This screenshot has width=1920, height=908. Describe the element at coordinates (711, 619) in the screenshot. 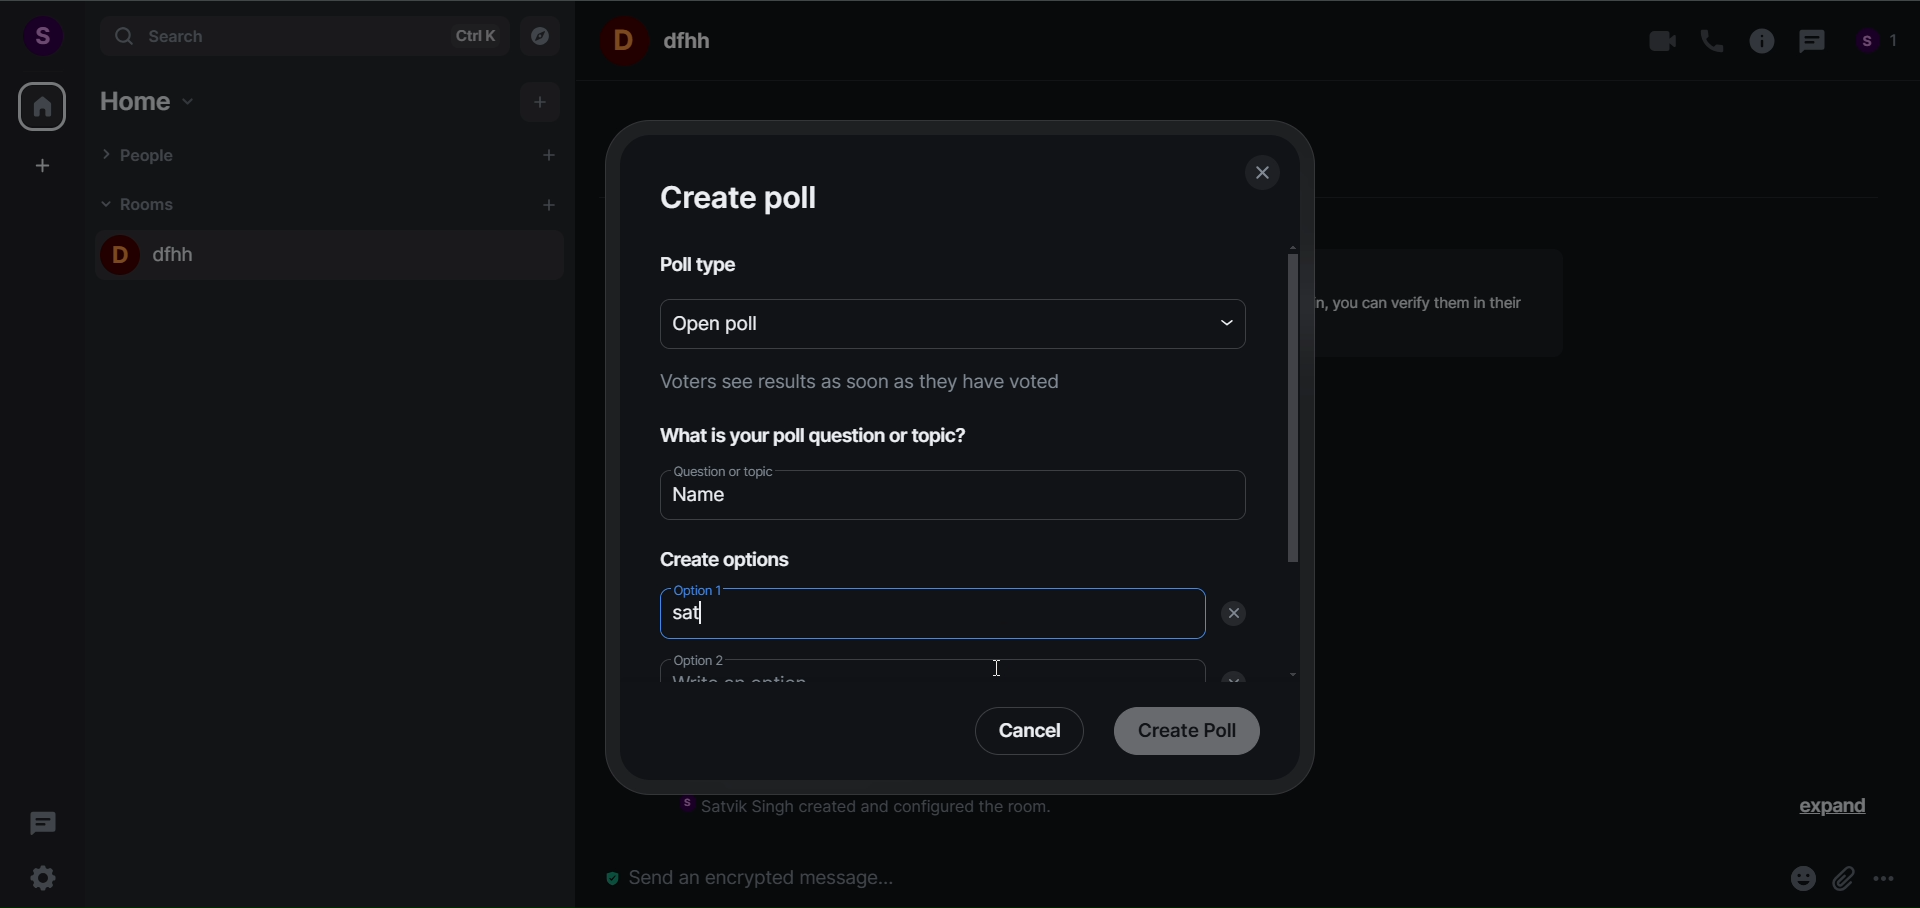

I see `typing cursor` at that location.